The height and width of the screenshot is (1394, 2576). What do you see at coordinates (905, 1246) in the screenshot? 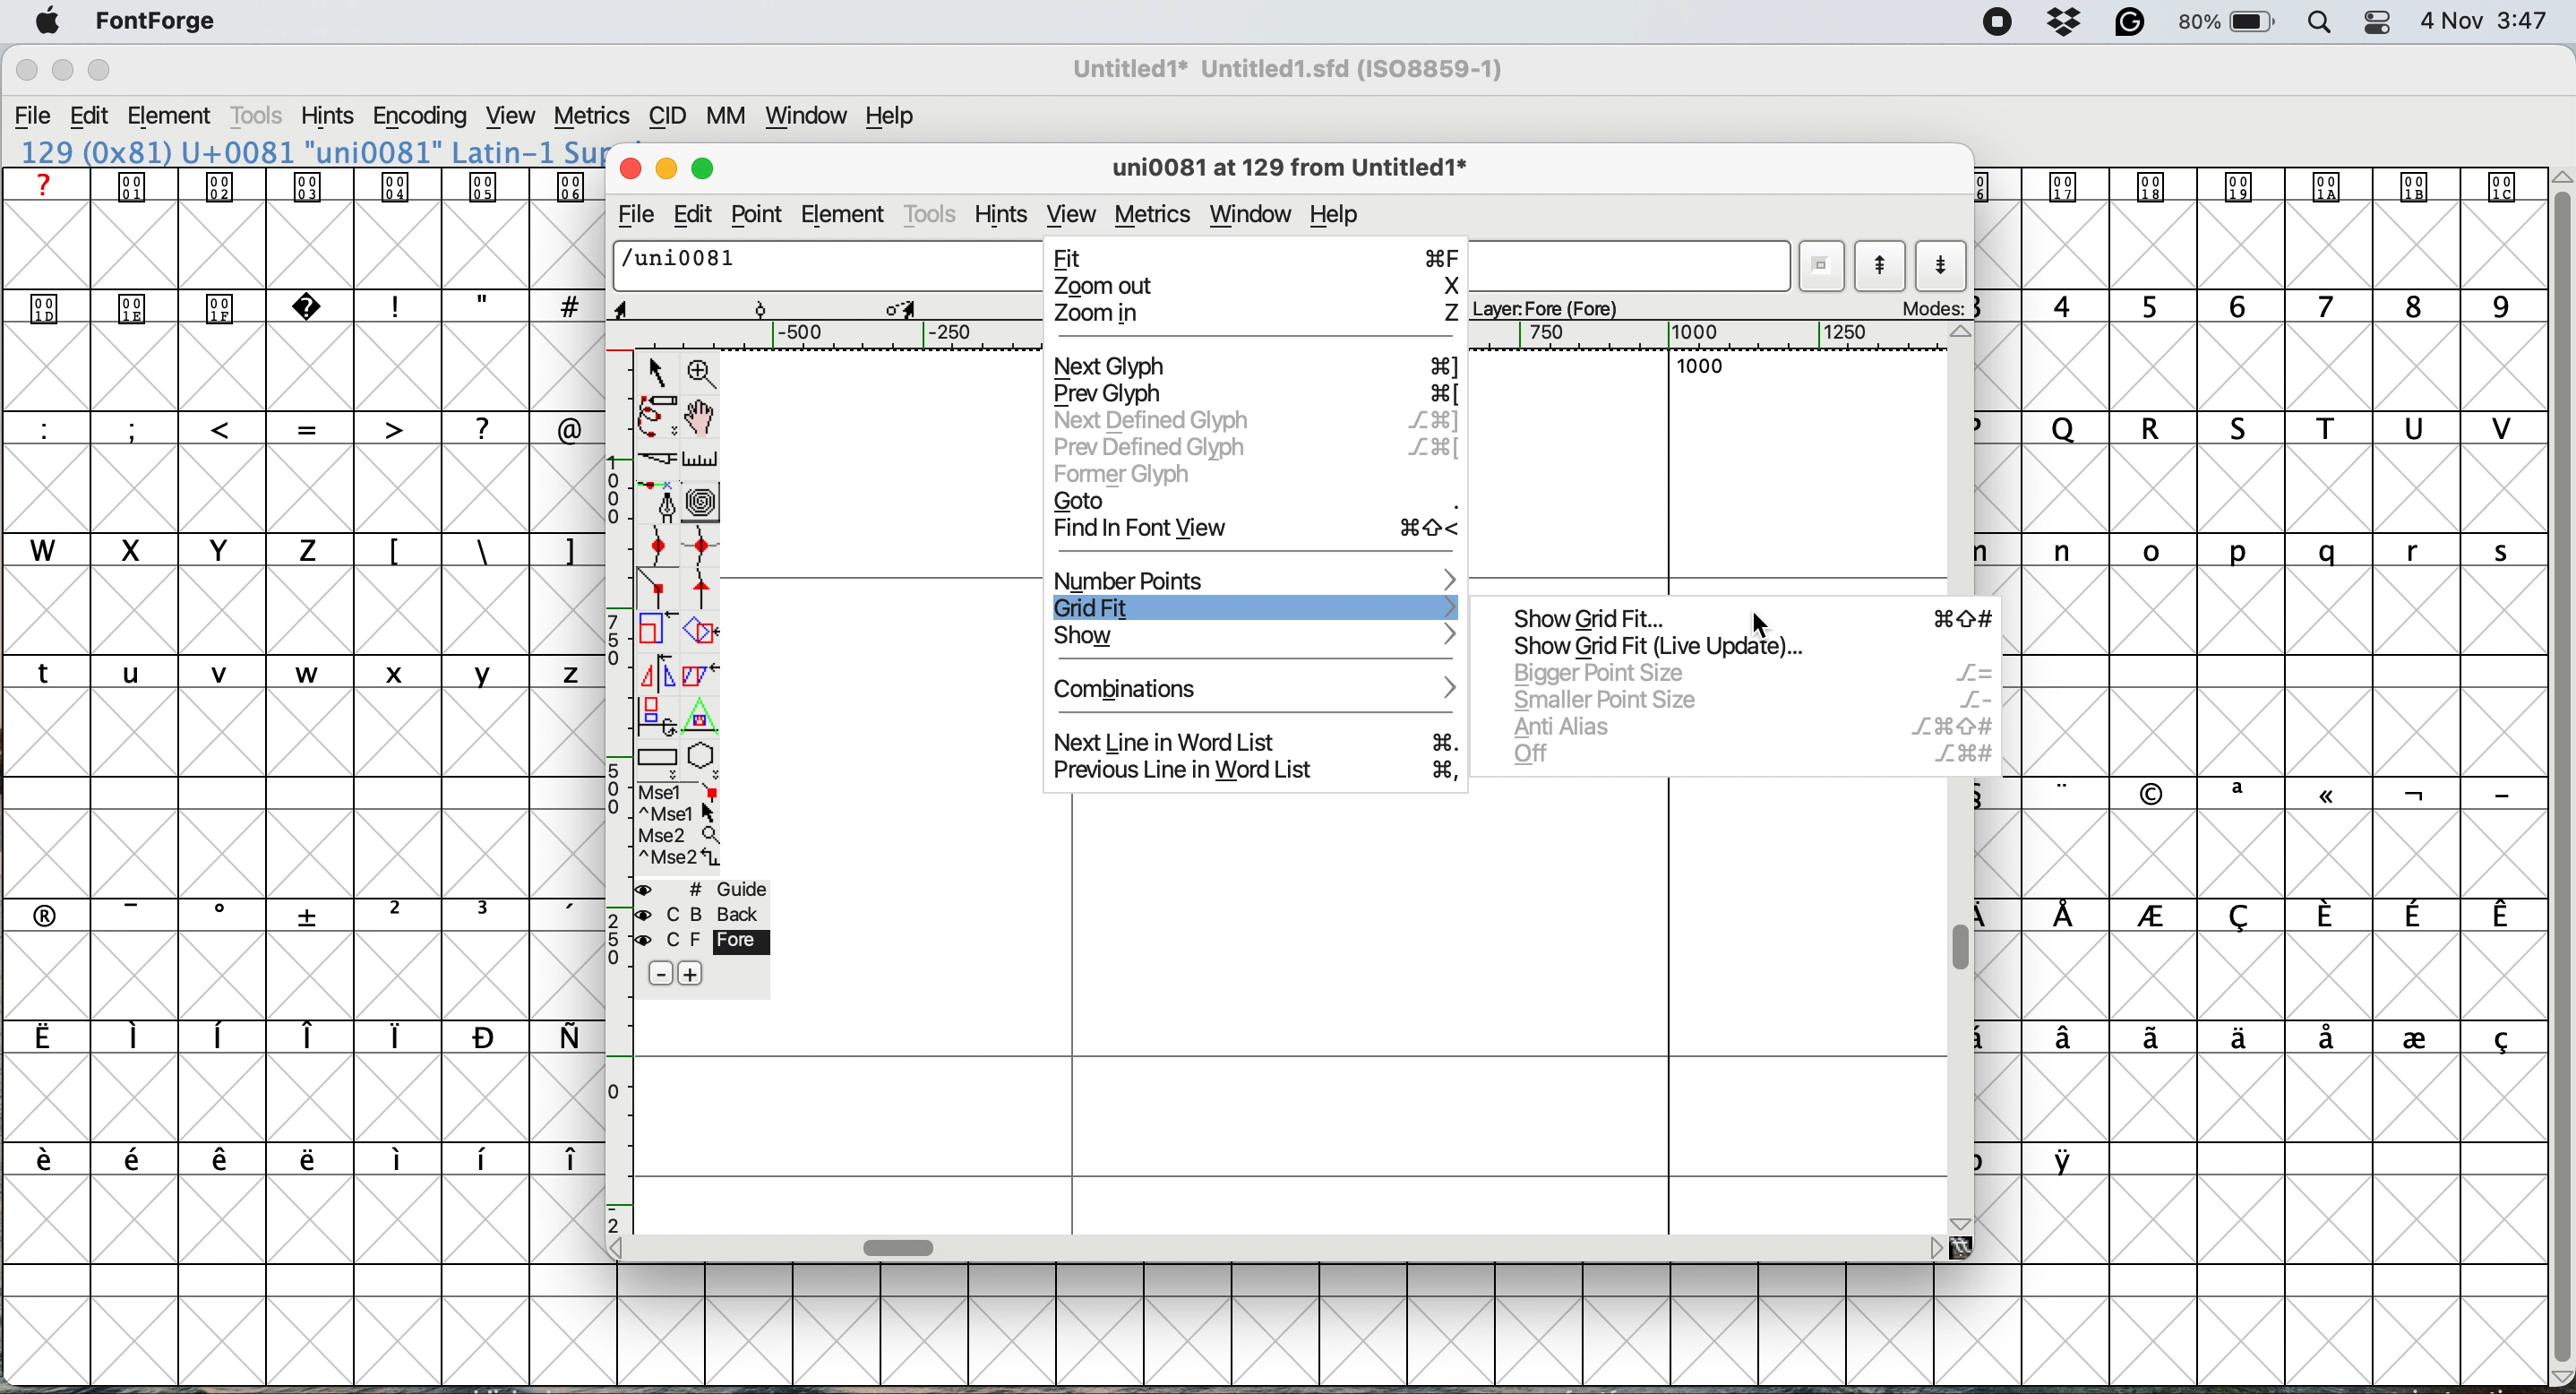
I see `horizontal scroll bar` at bounding box center [905, 1246].